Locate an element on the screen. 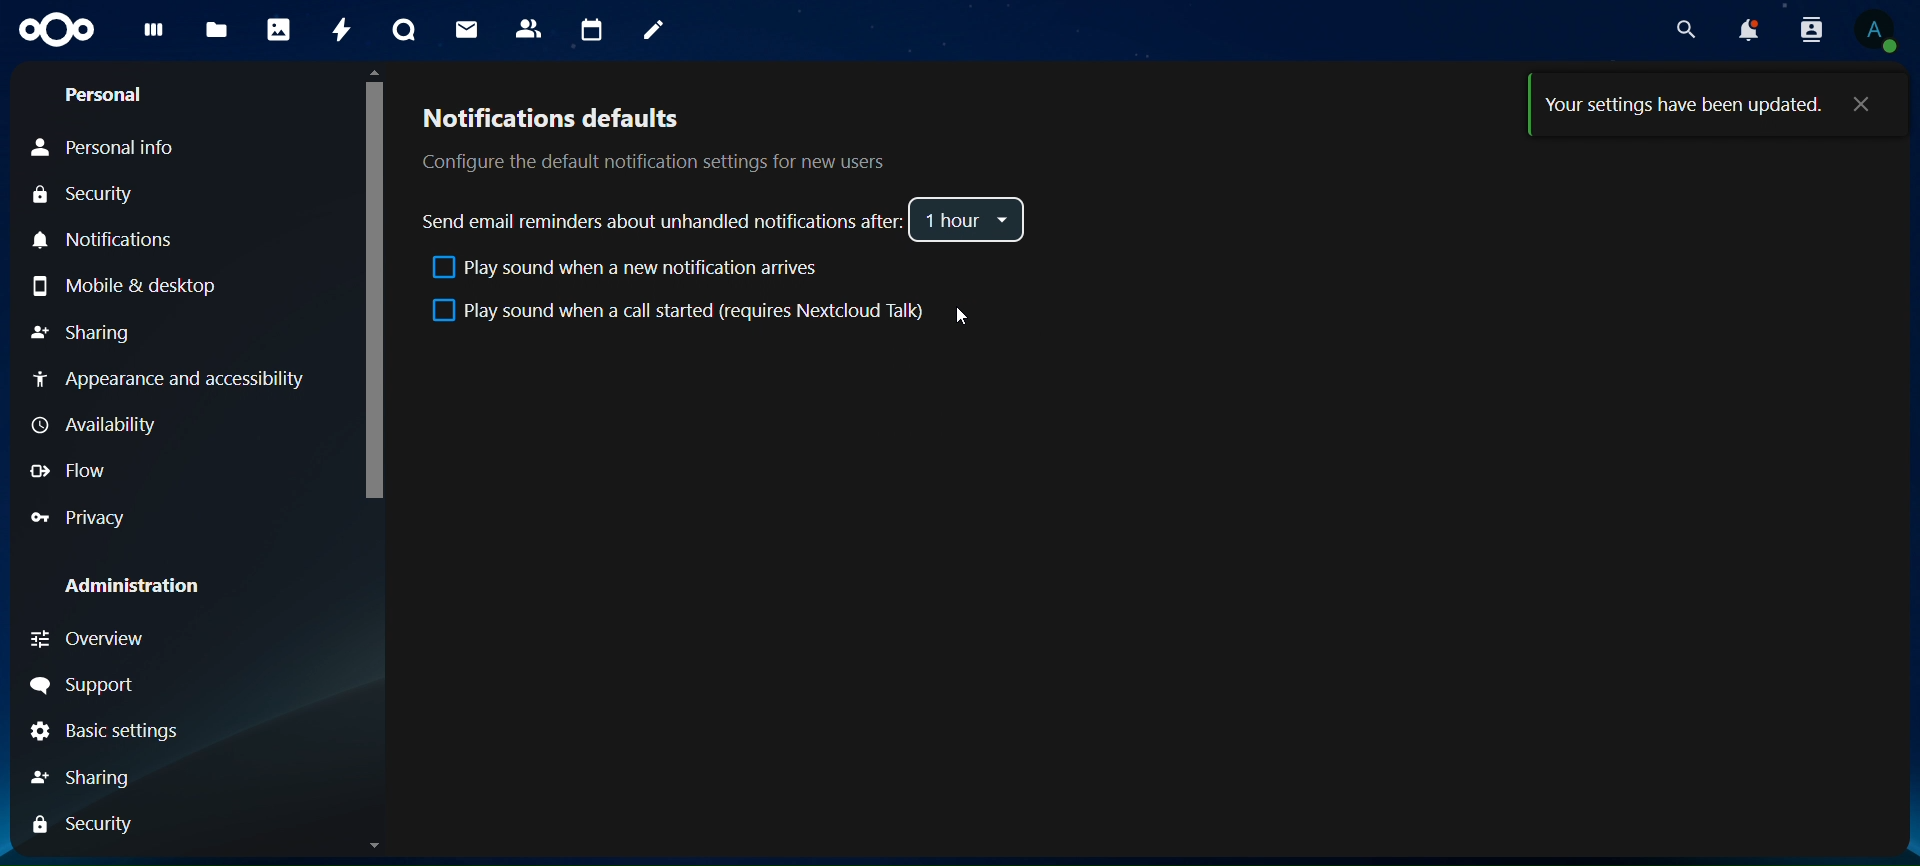 The image size is (1920, 866). talk is located at coordinates (407, 31).